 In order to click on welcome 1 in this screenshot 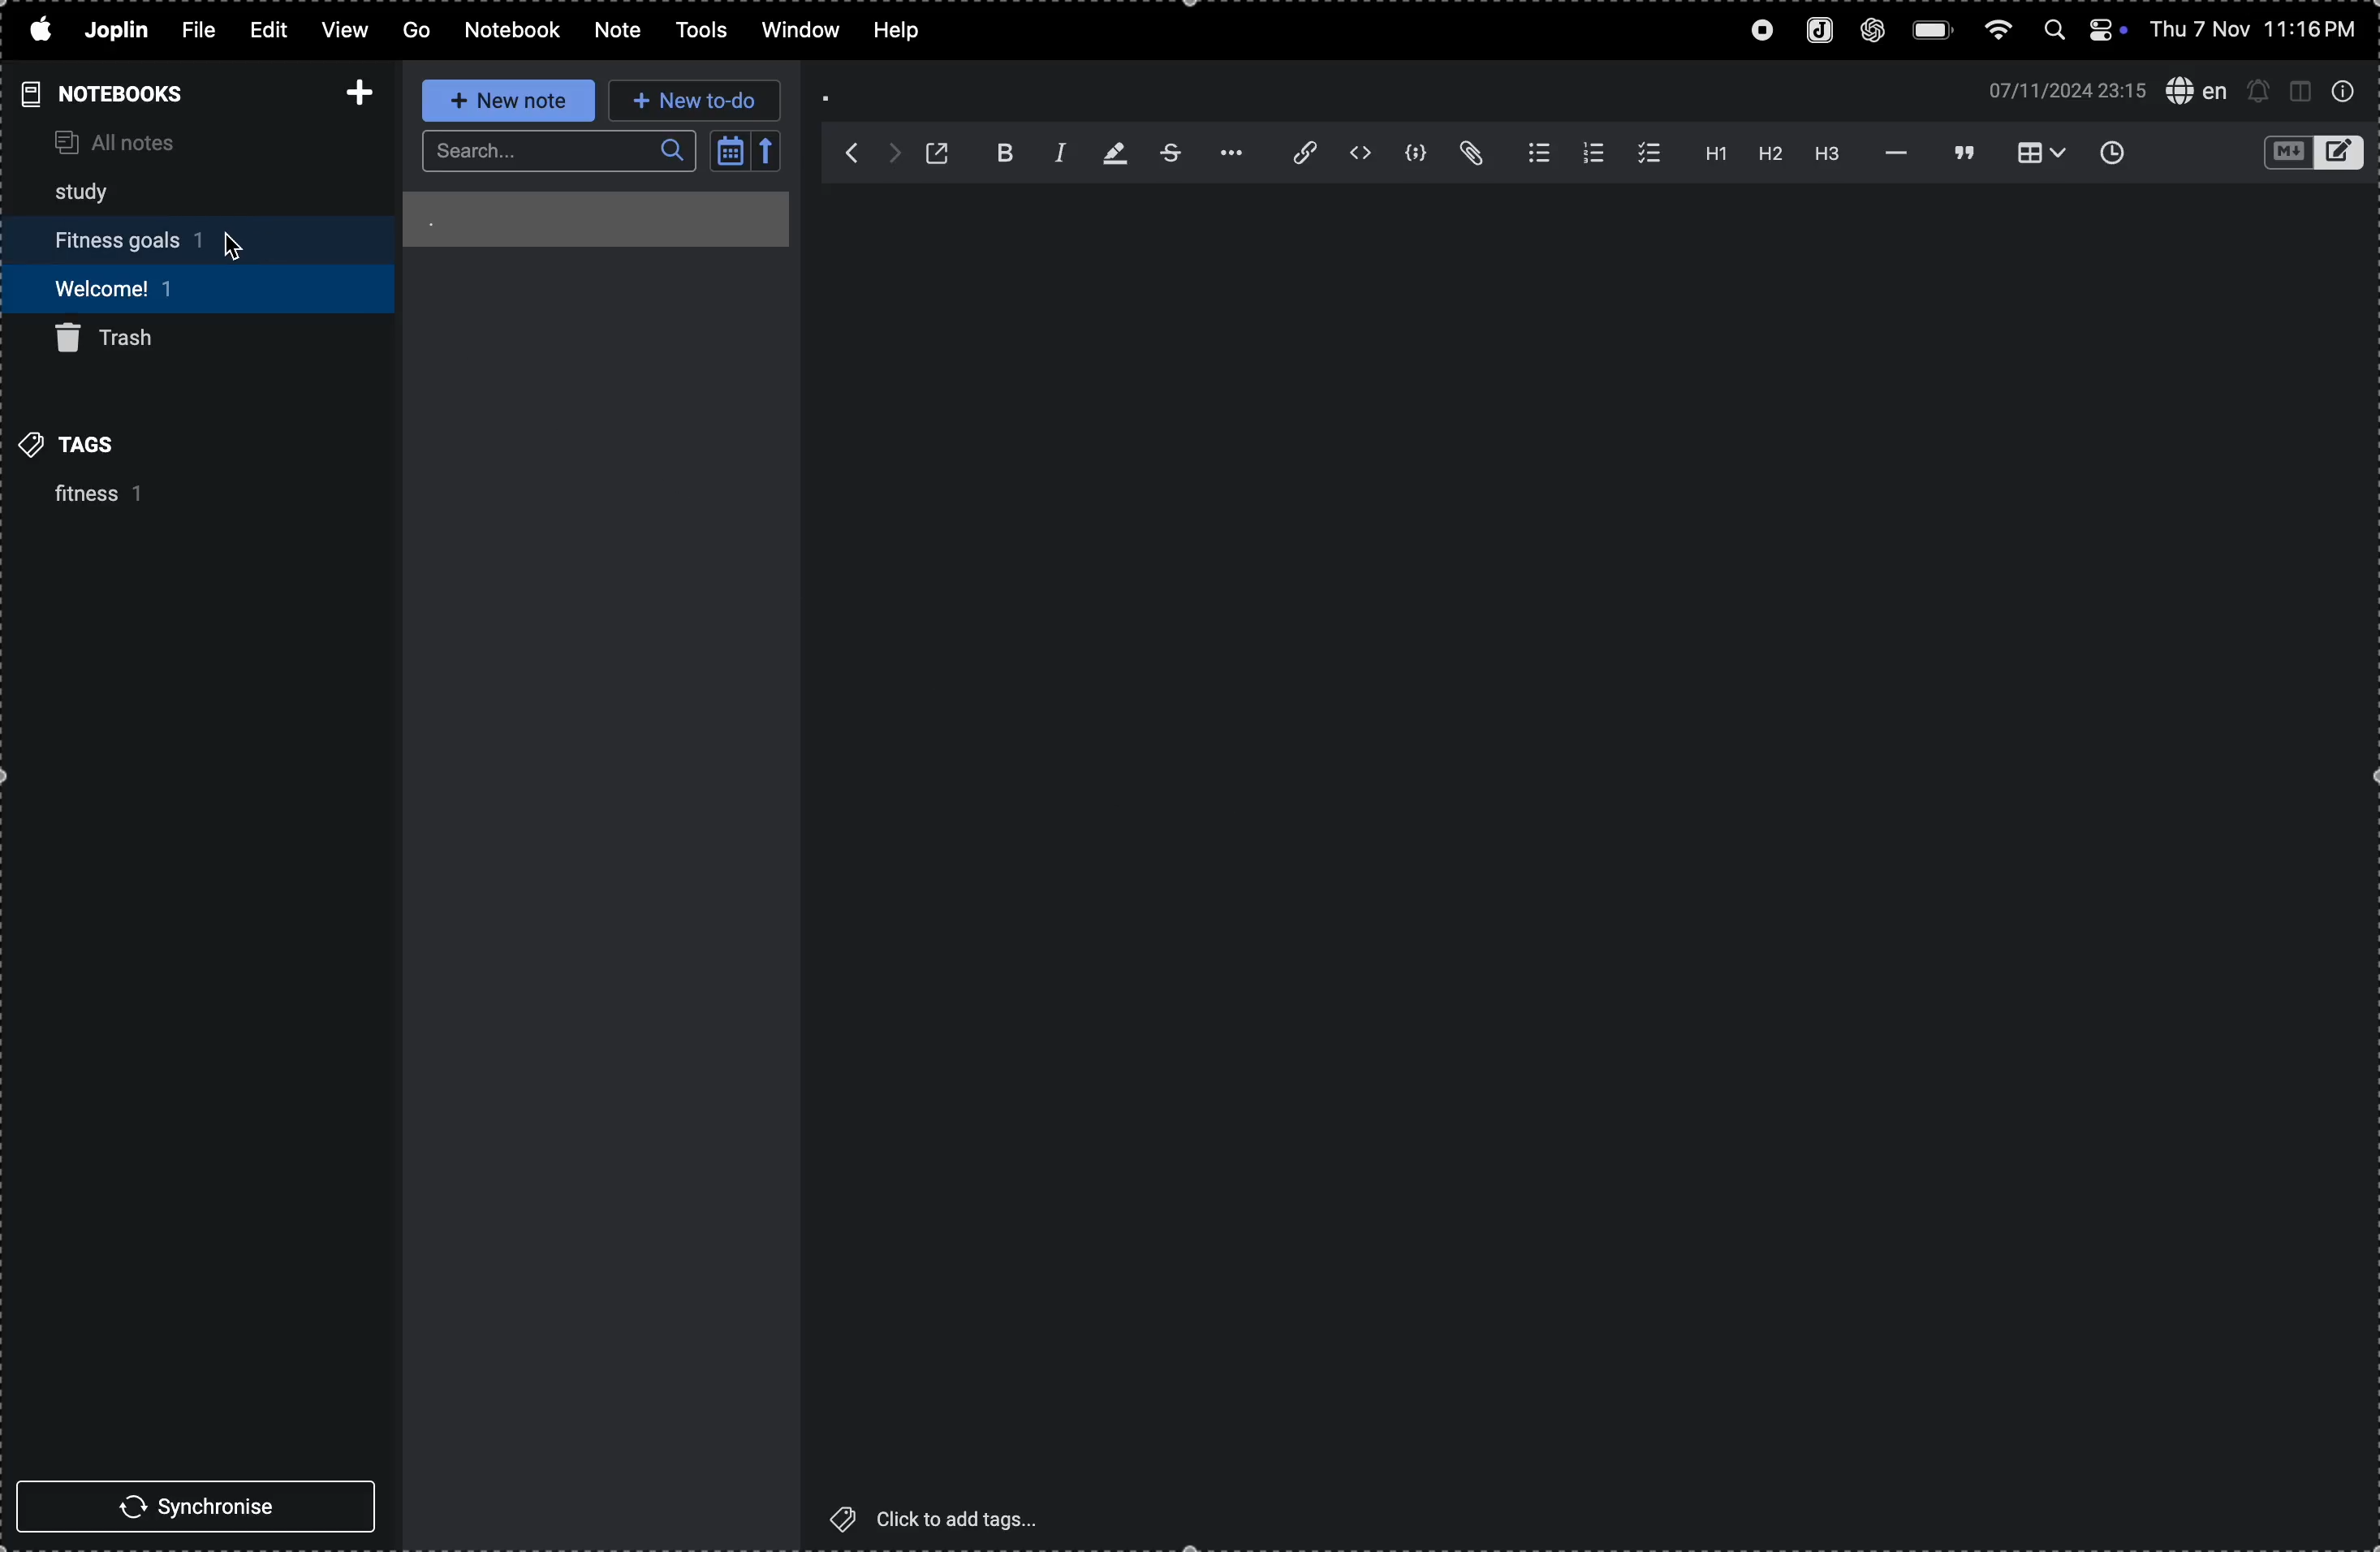, I will do `click(186, 287)`.